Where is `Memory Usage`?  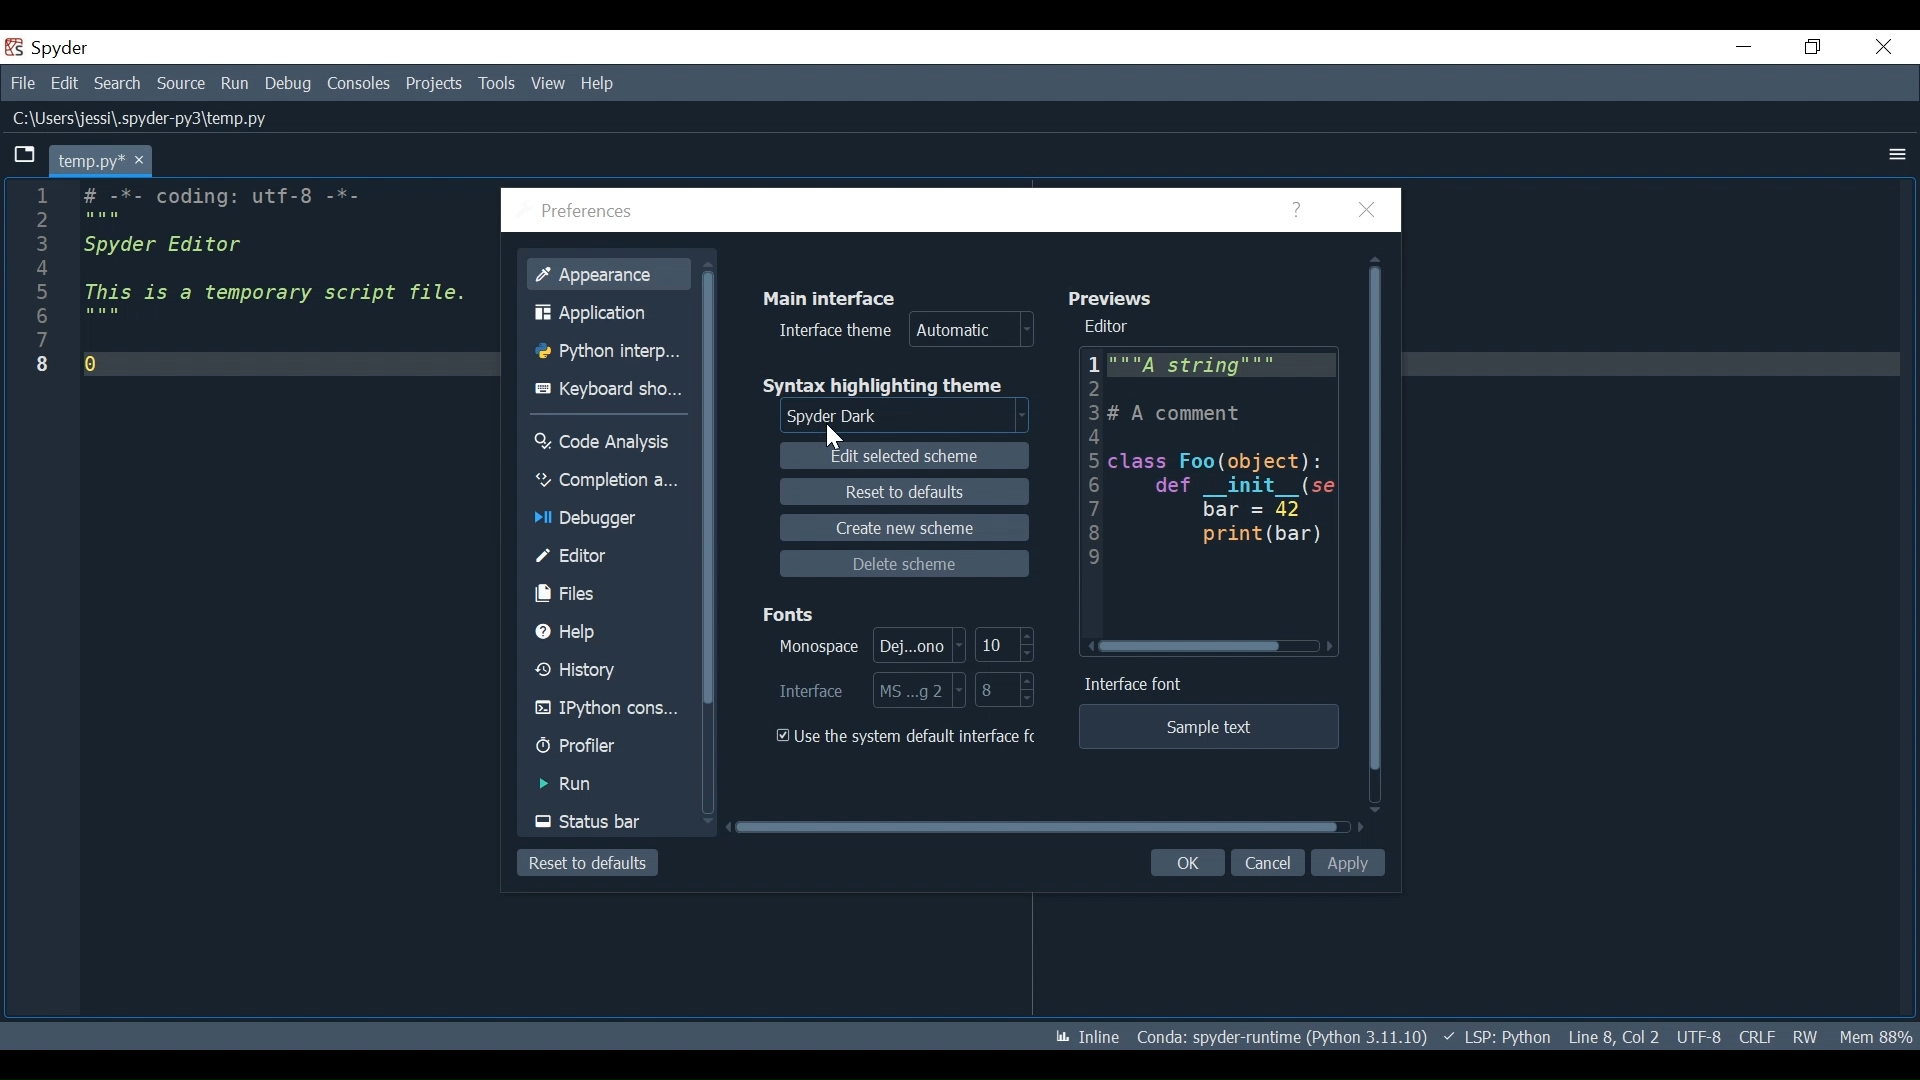 Memory Usage is located at coordinates (1875, 1036).